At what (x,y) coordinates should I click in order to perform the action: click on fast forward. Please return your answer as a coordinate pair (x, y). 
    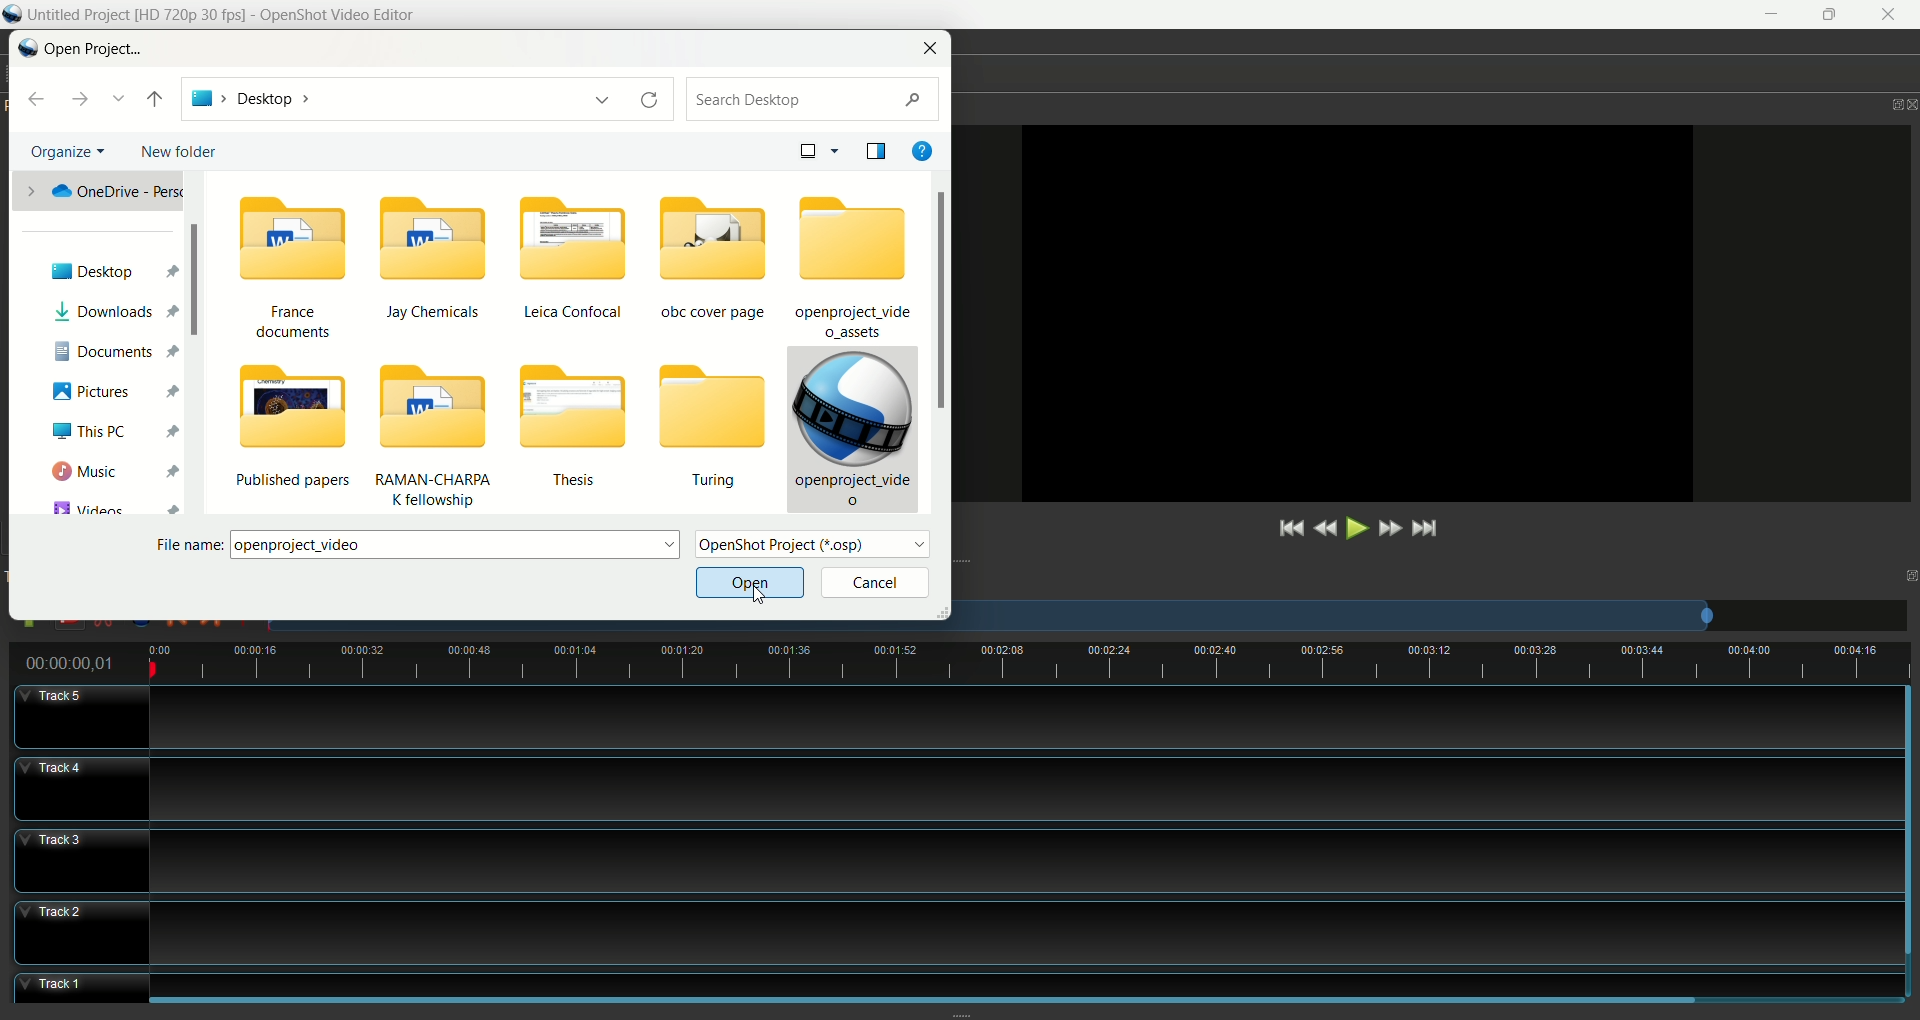
    Looking at the image, I should click on (1388, 527).